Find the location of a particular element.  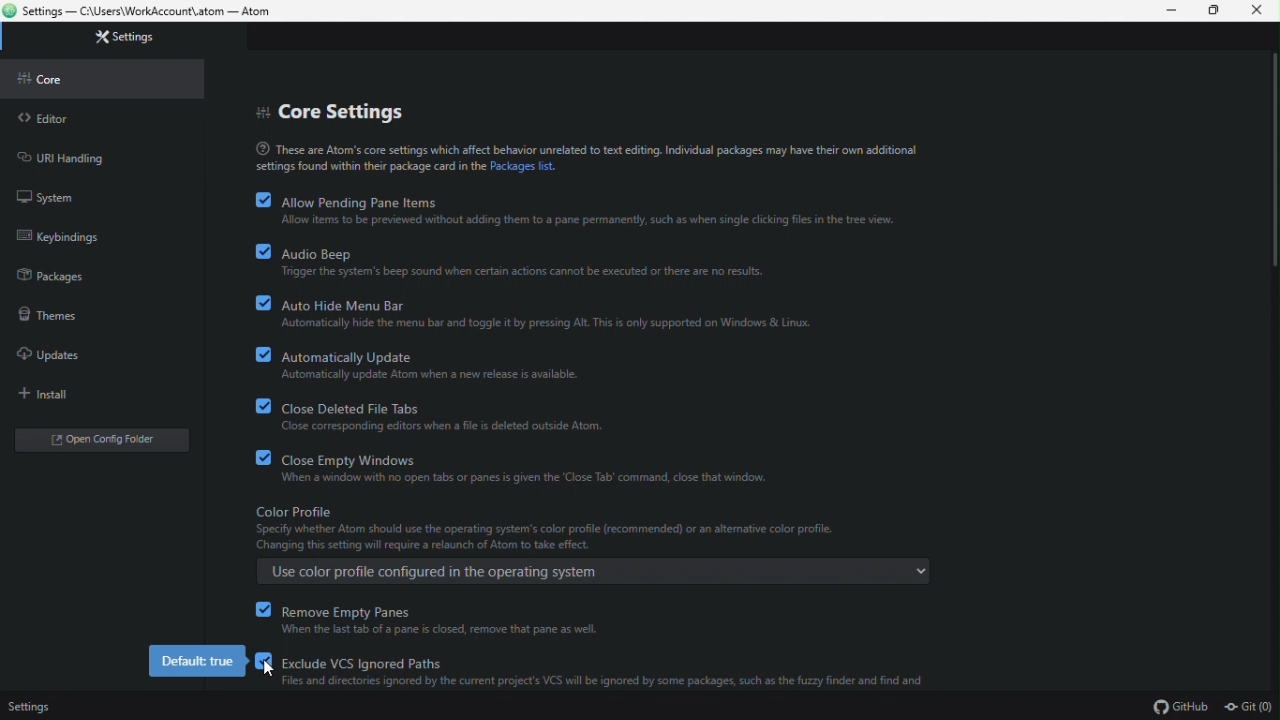

Settings is located at coordinates (28, 708).